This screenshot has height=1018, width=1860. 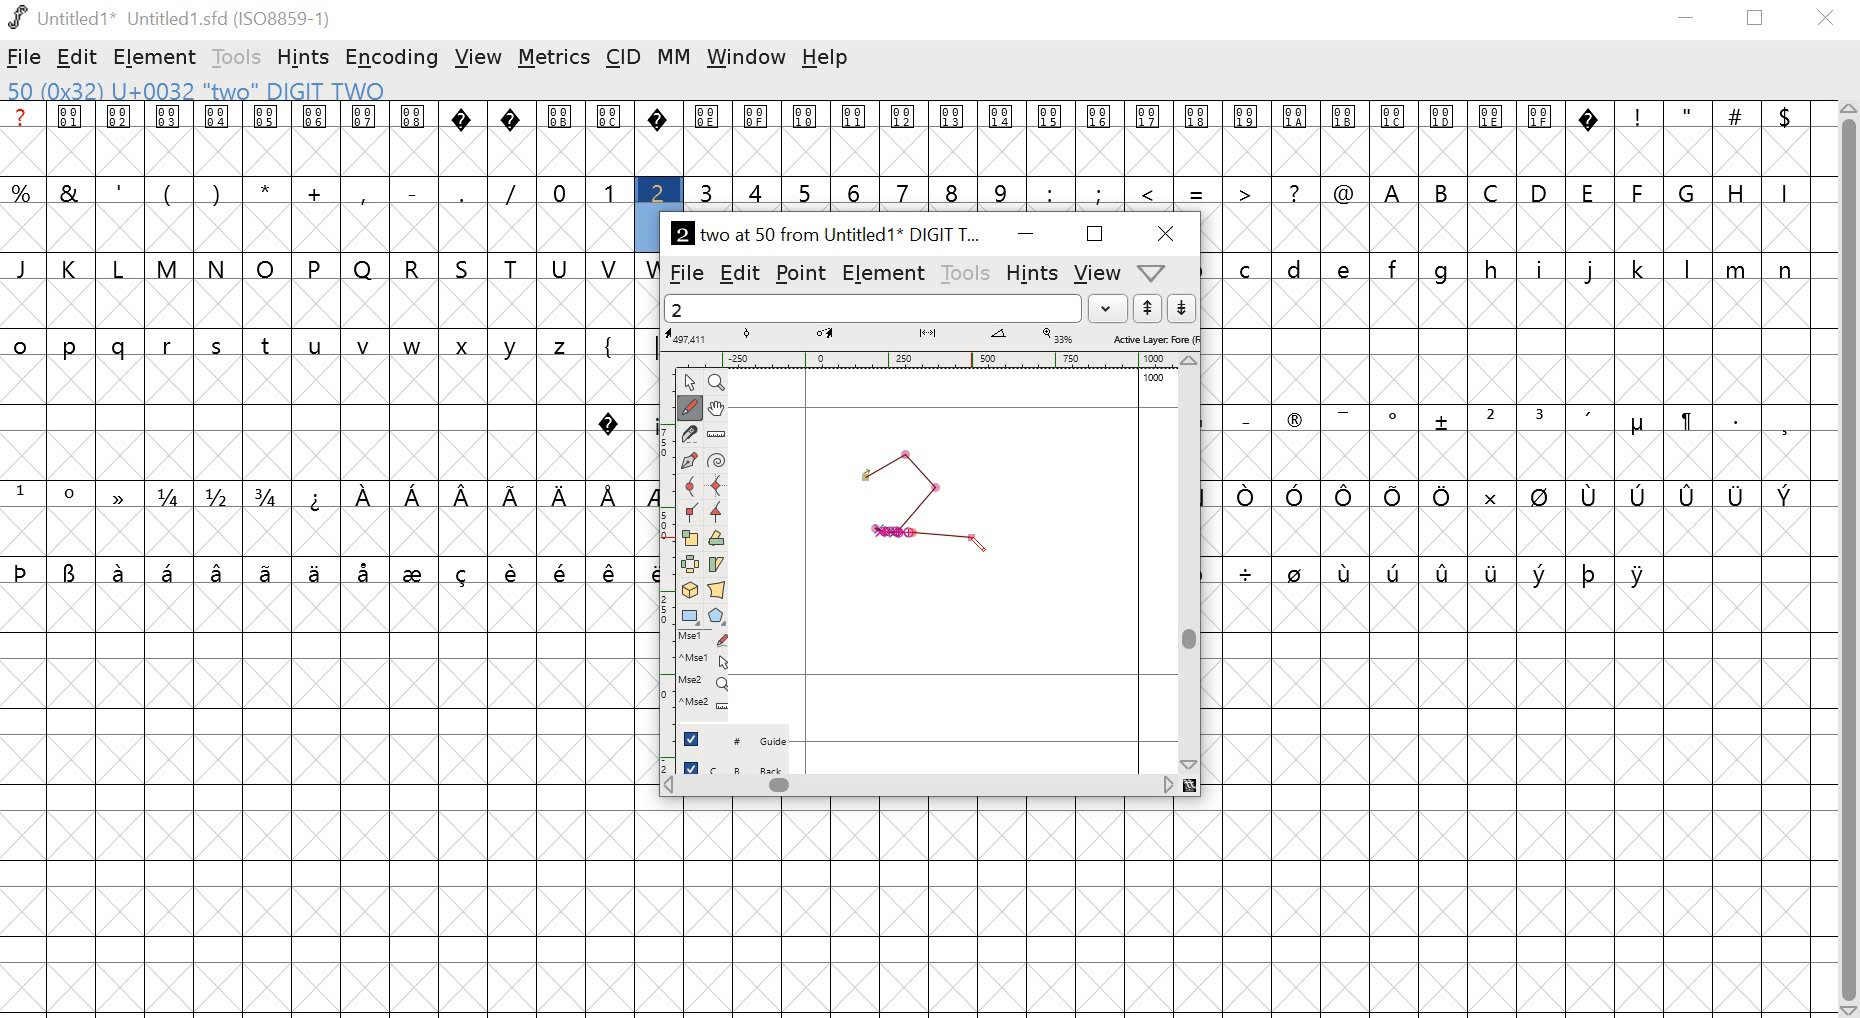 I want to click on tangent, so click(x=717, y=513).